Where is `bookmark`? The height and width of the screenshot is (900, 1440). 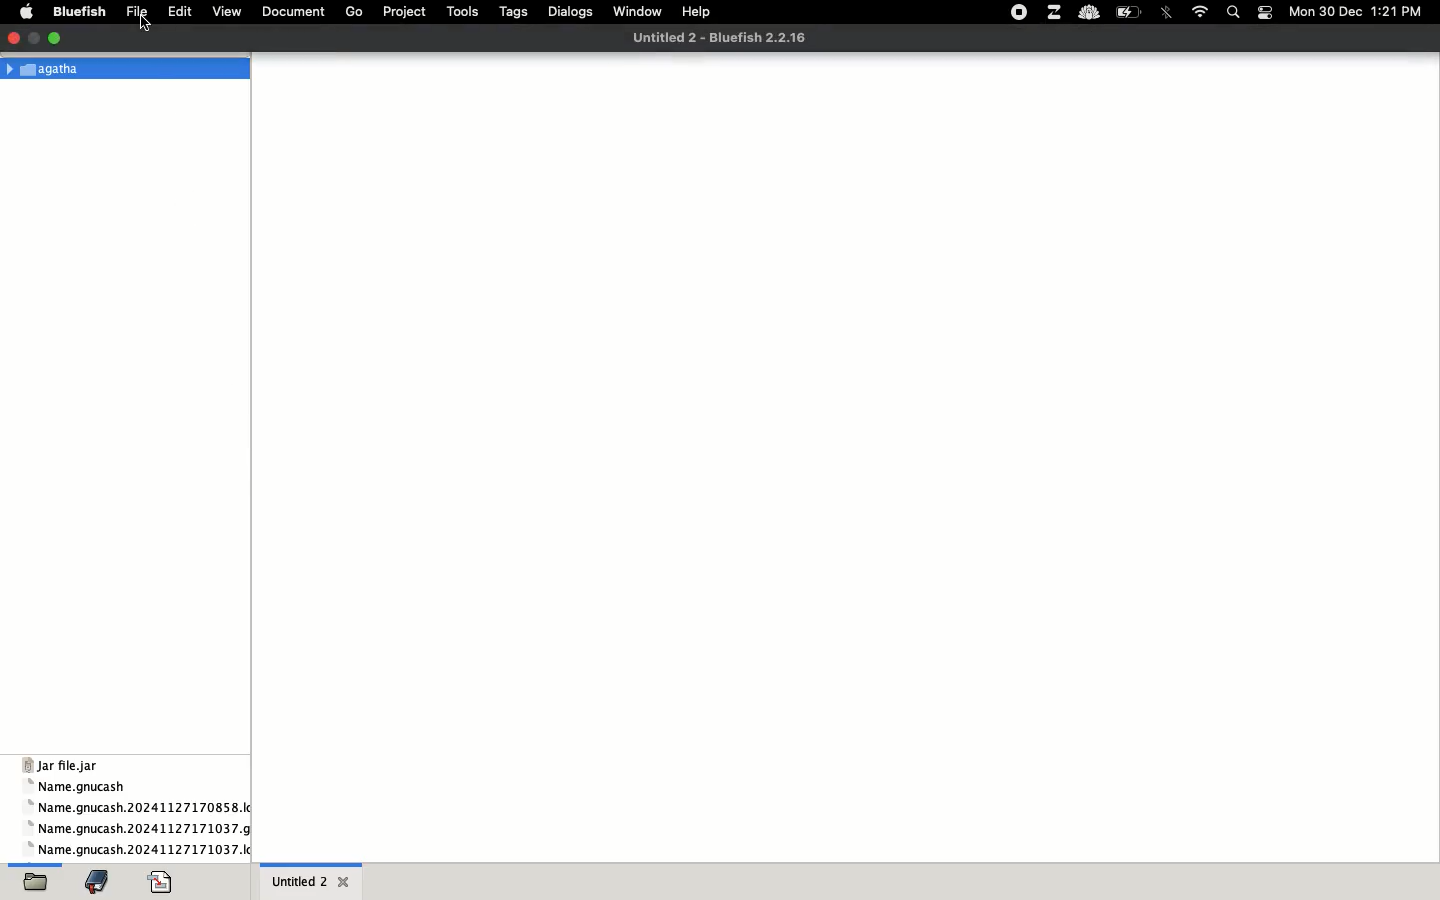 bookmark is located at coordinates (96, 879).